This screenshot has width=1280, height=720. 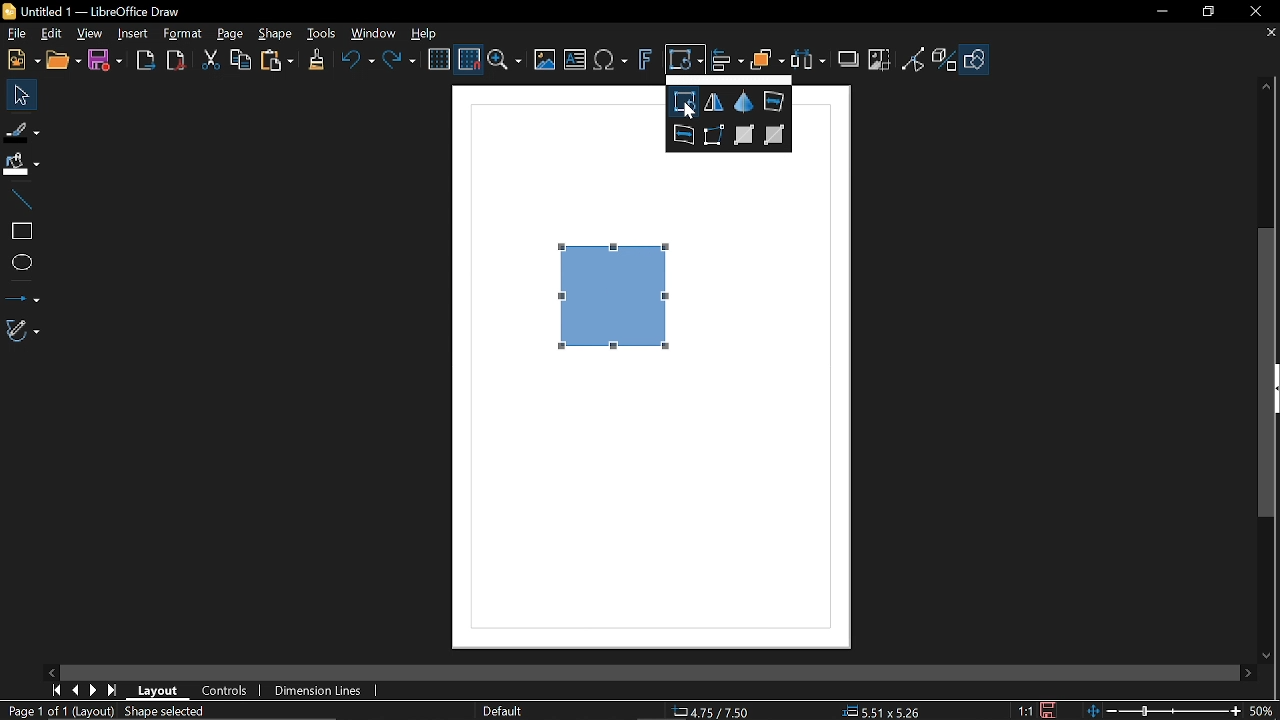 What do you see at coordinates (744, 136) in the screenshot?
I see `Interactive transparency tool` at bounding box center [744, 136].